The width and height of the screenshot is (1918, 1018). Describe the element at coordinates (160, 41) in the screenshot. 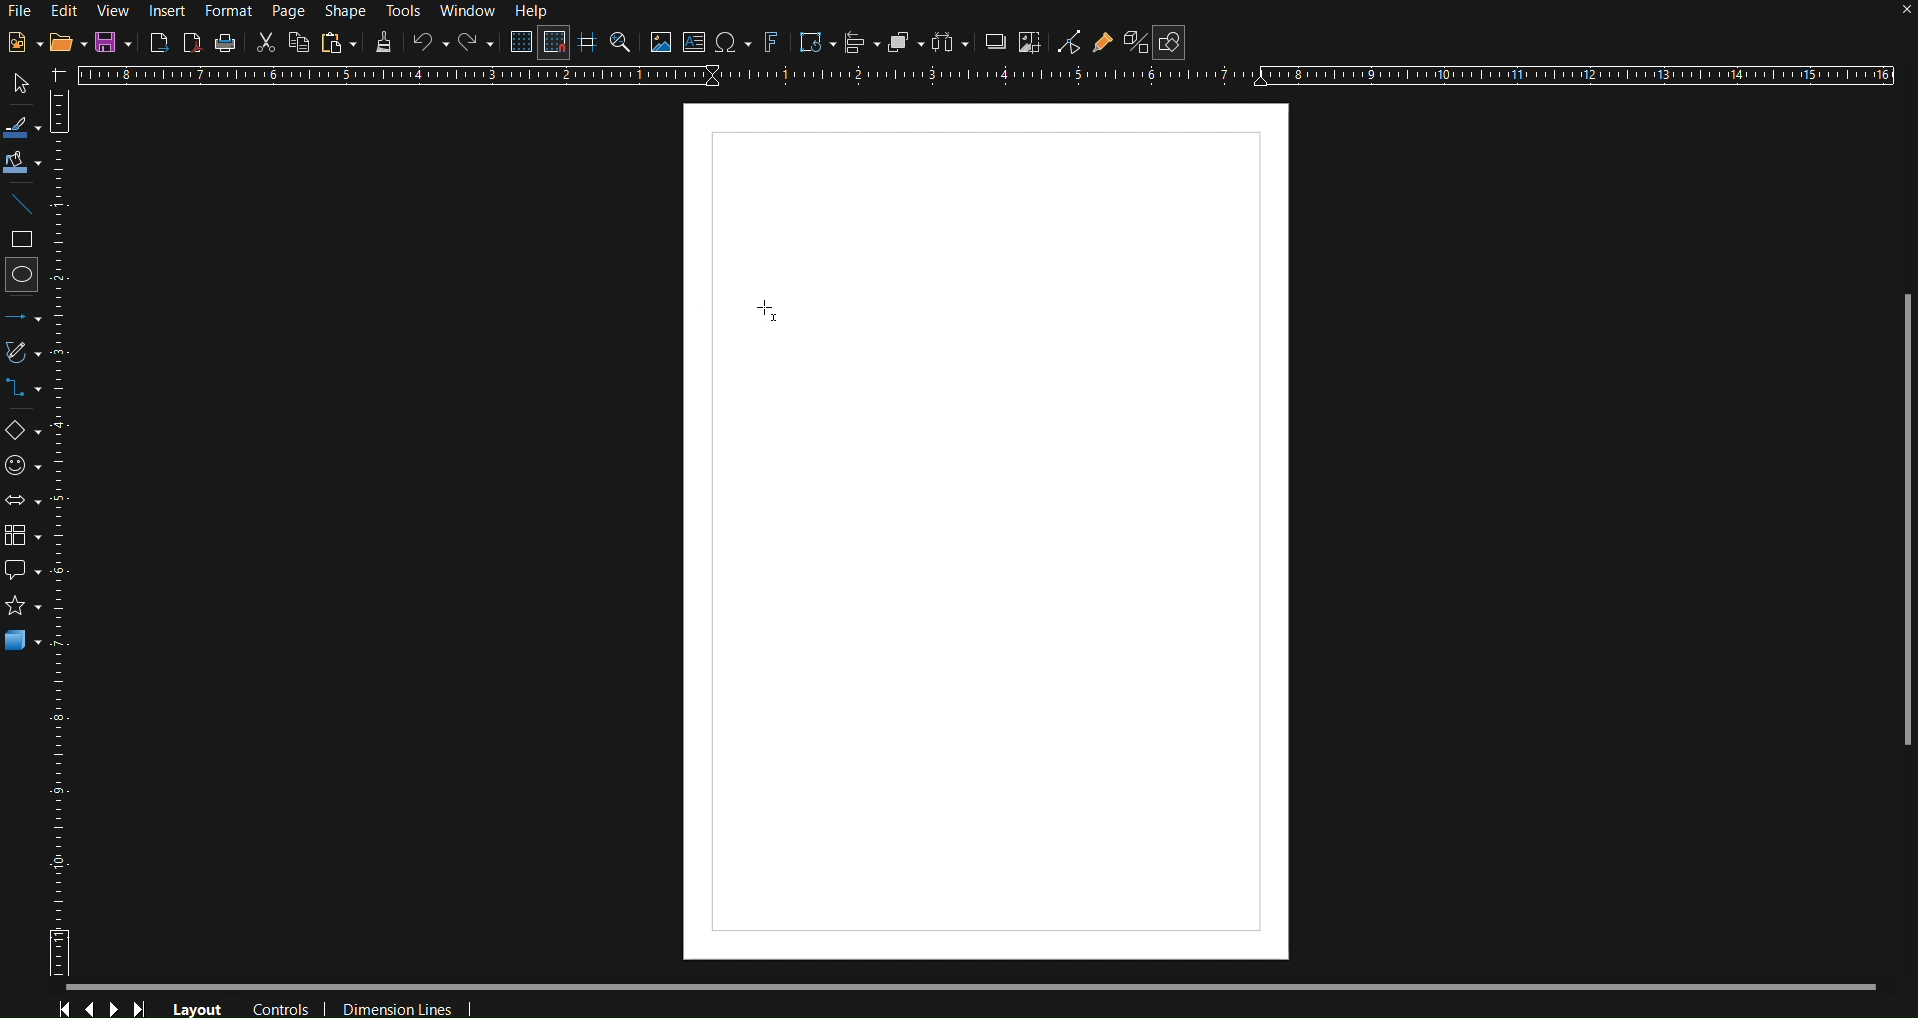

I see `Export` at that location.